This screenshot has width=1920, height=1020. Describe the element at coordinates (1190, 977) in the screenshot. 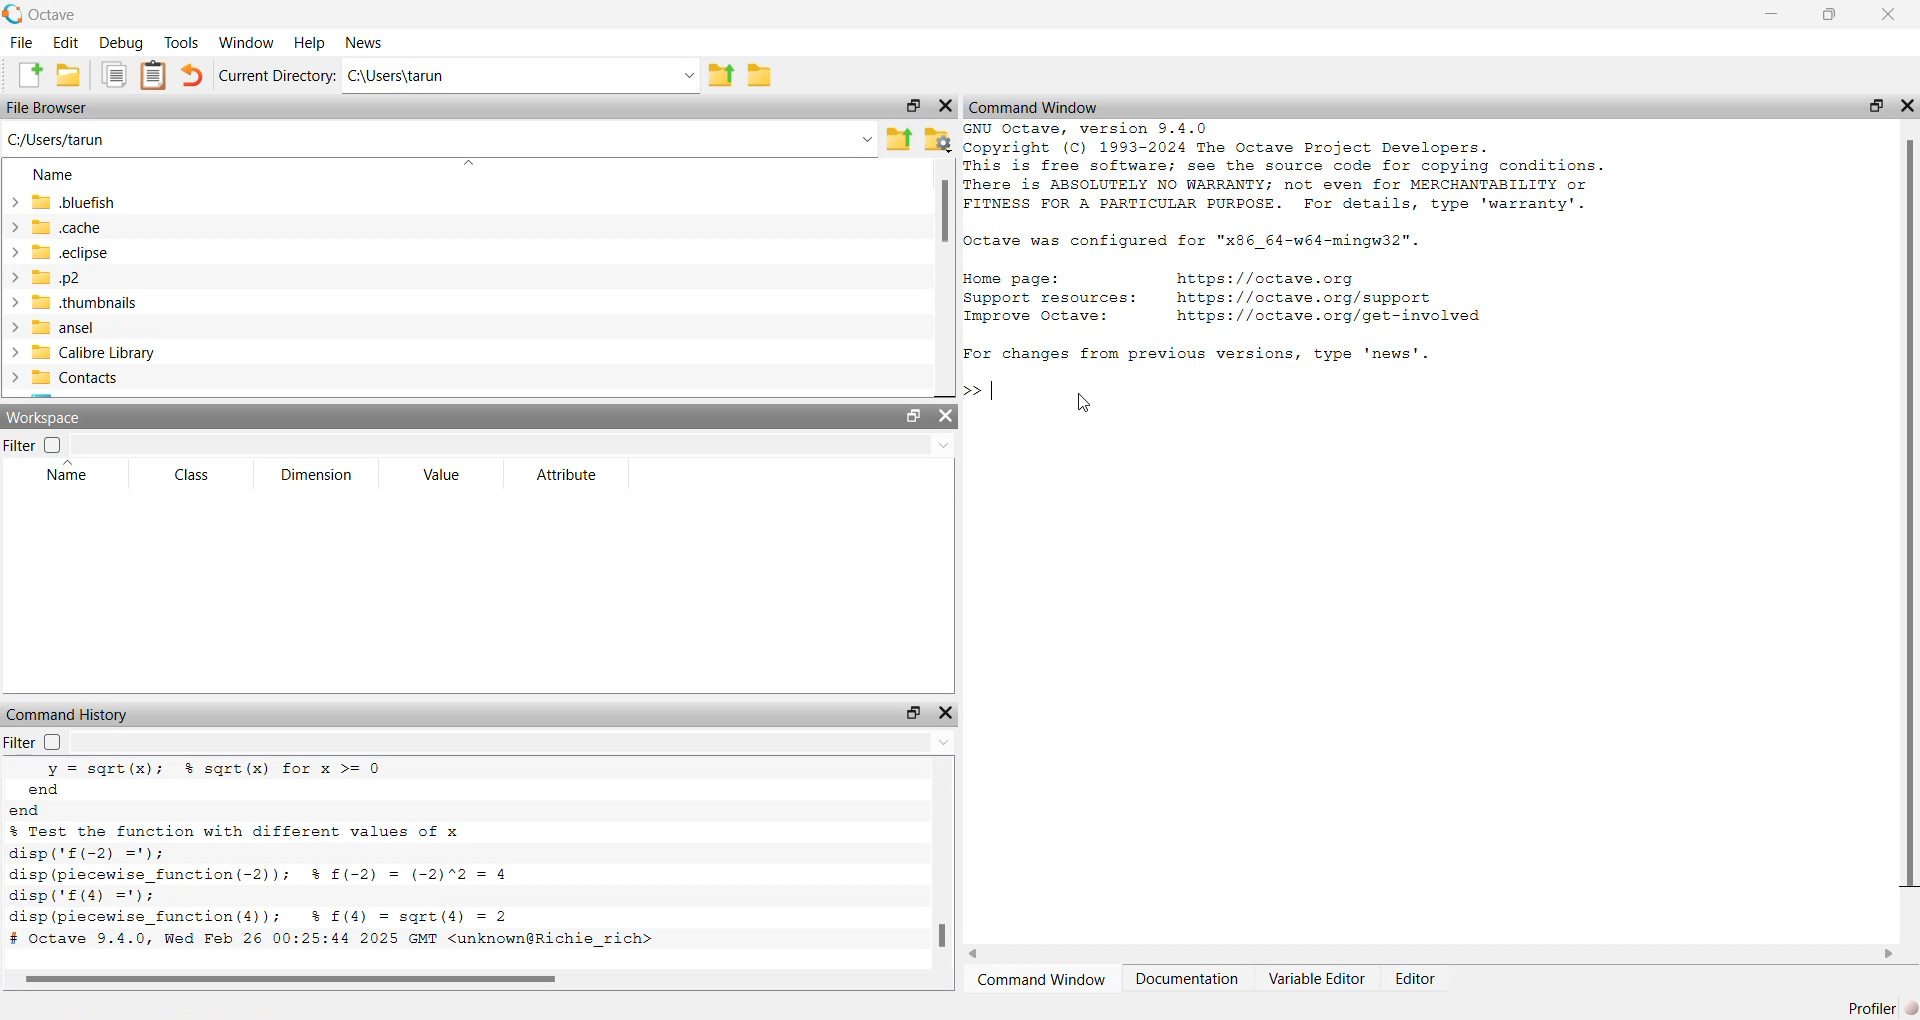

I see `Documentation` at that location.